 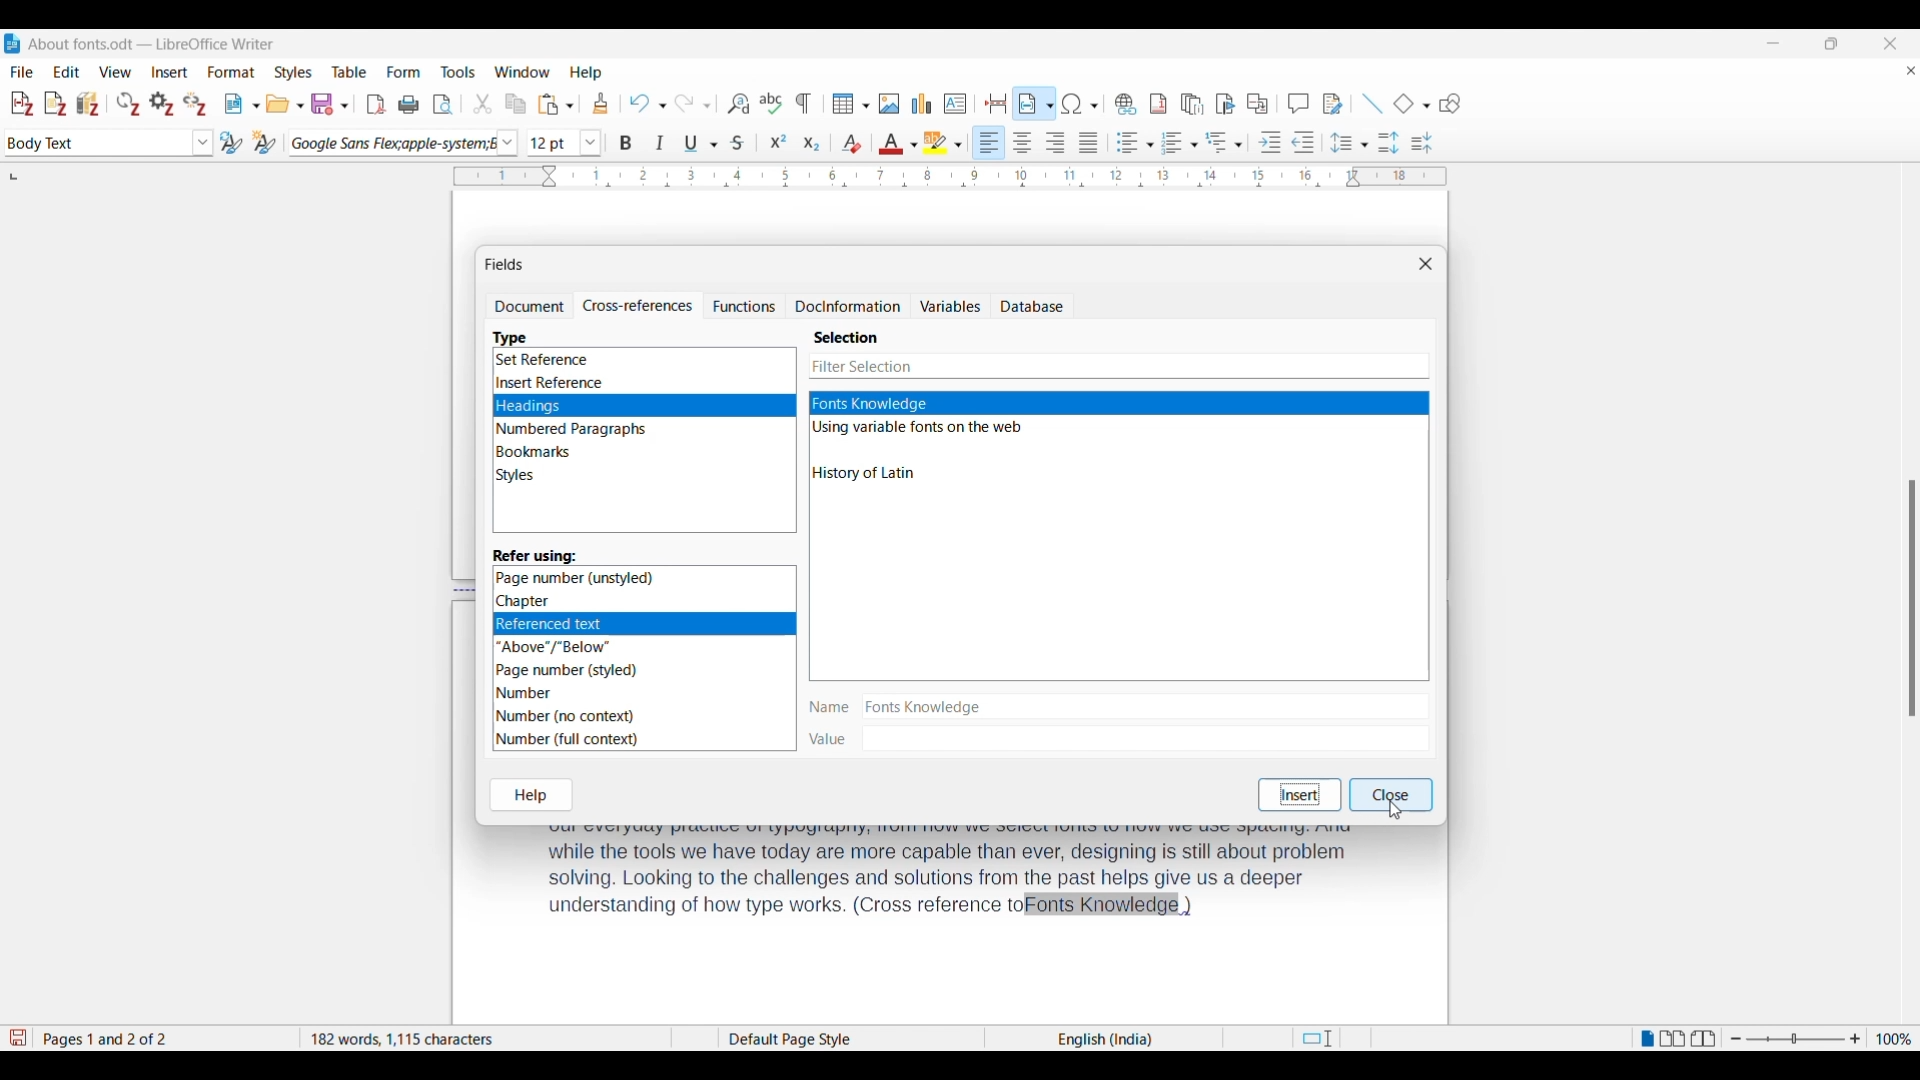 What do you see at coordinates (989, 142) in the screenshot?
I see `Align left, current selection highlighted` at bounding box center [989, 142].